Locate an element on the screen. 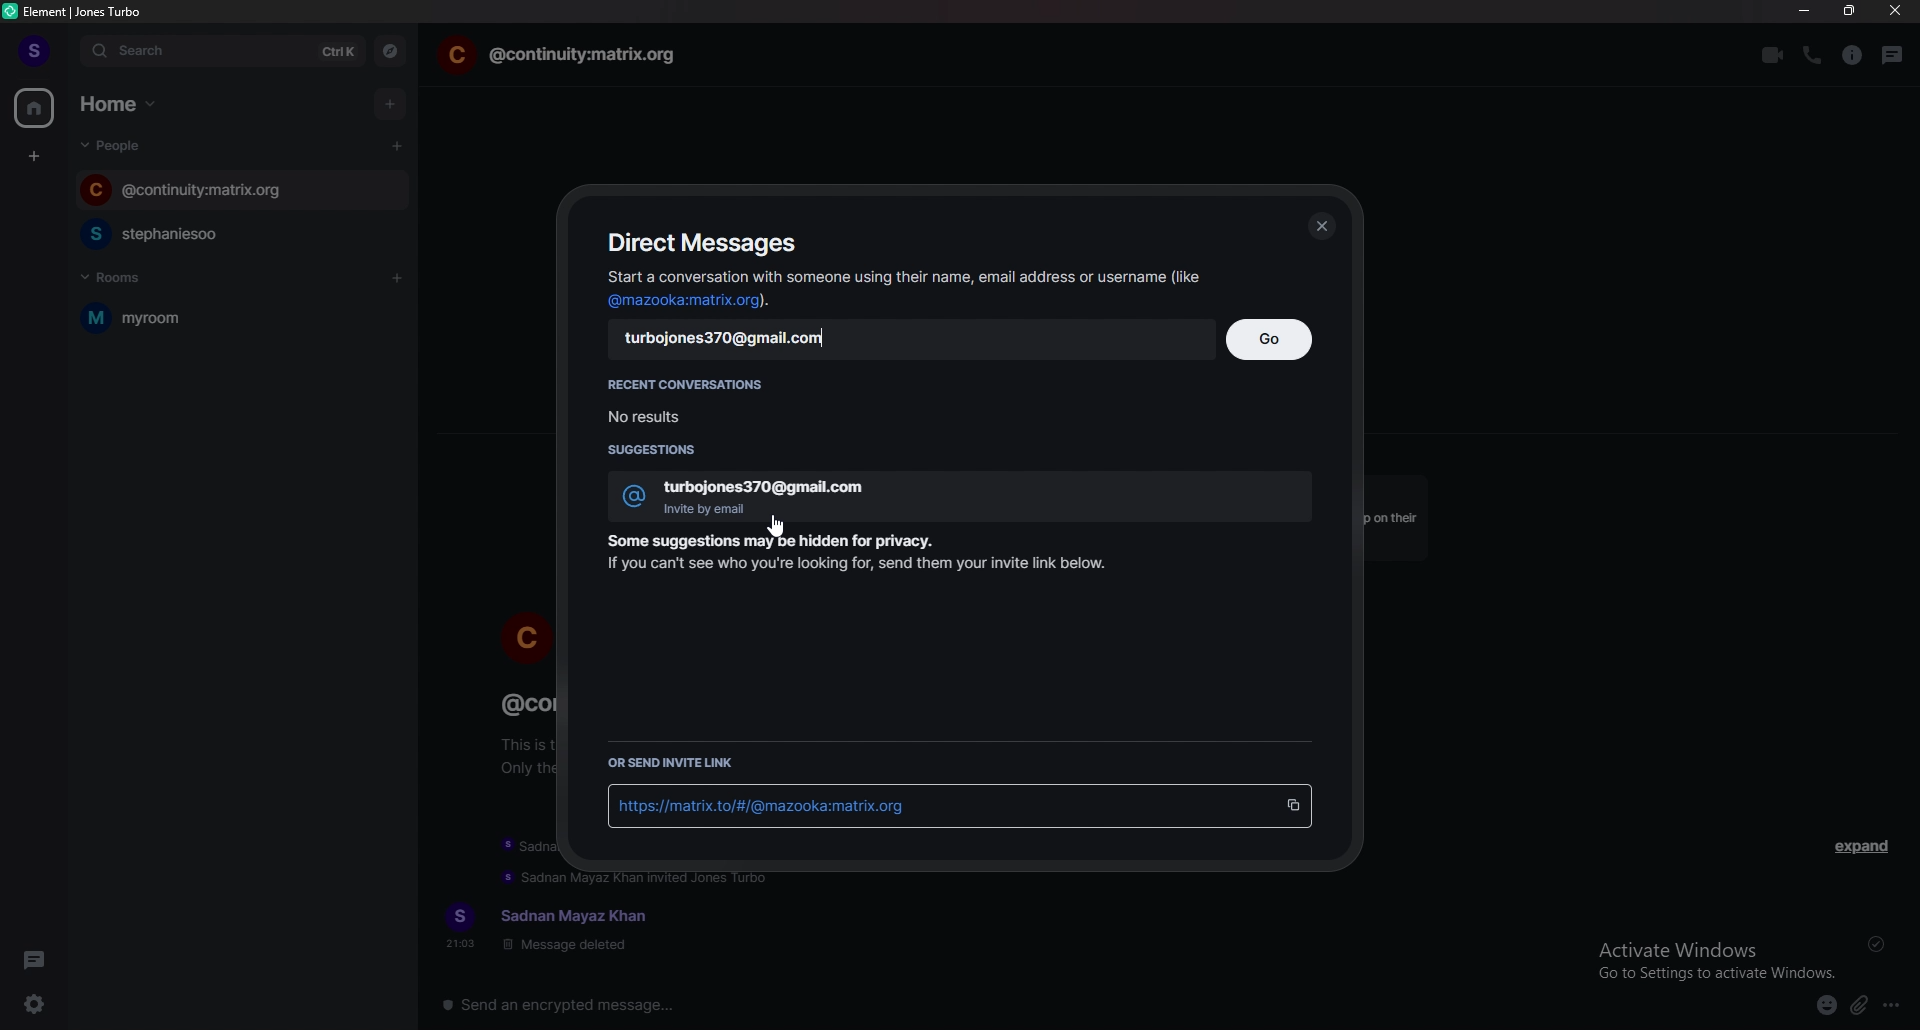 The height and width of the screenshot is (1030, 1920). search is located at coordinates (225, 52).